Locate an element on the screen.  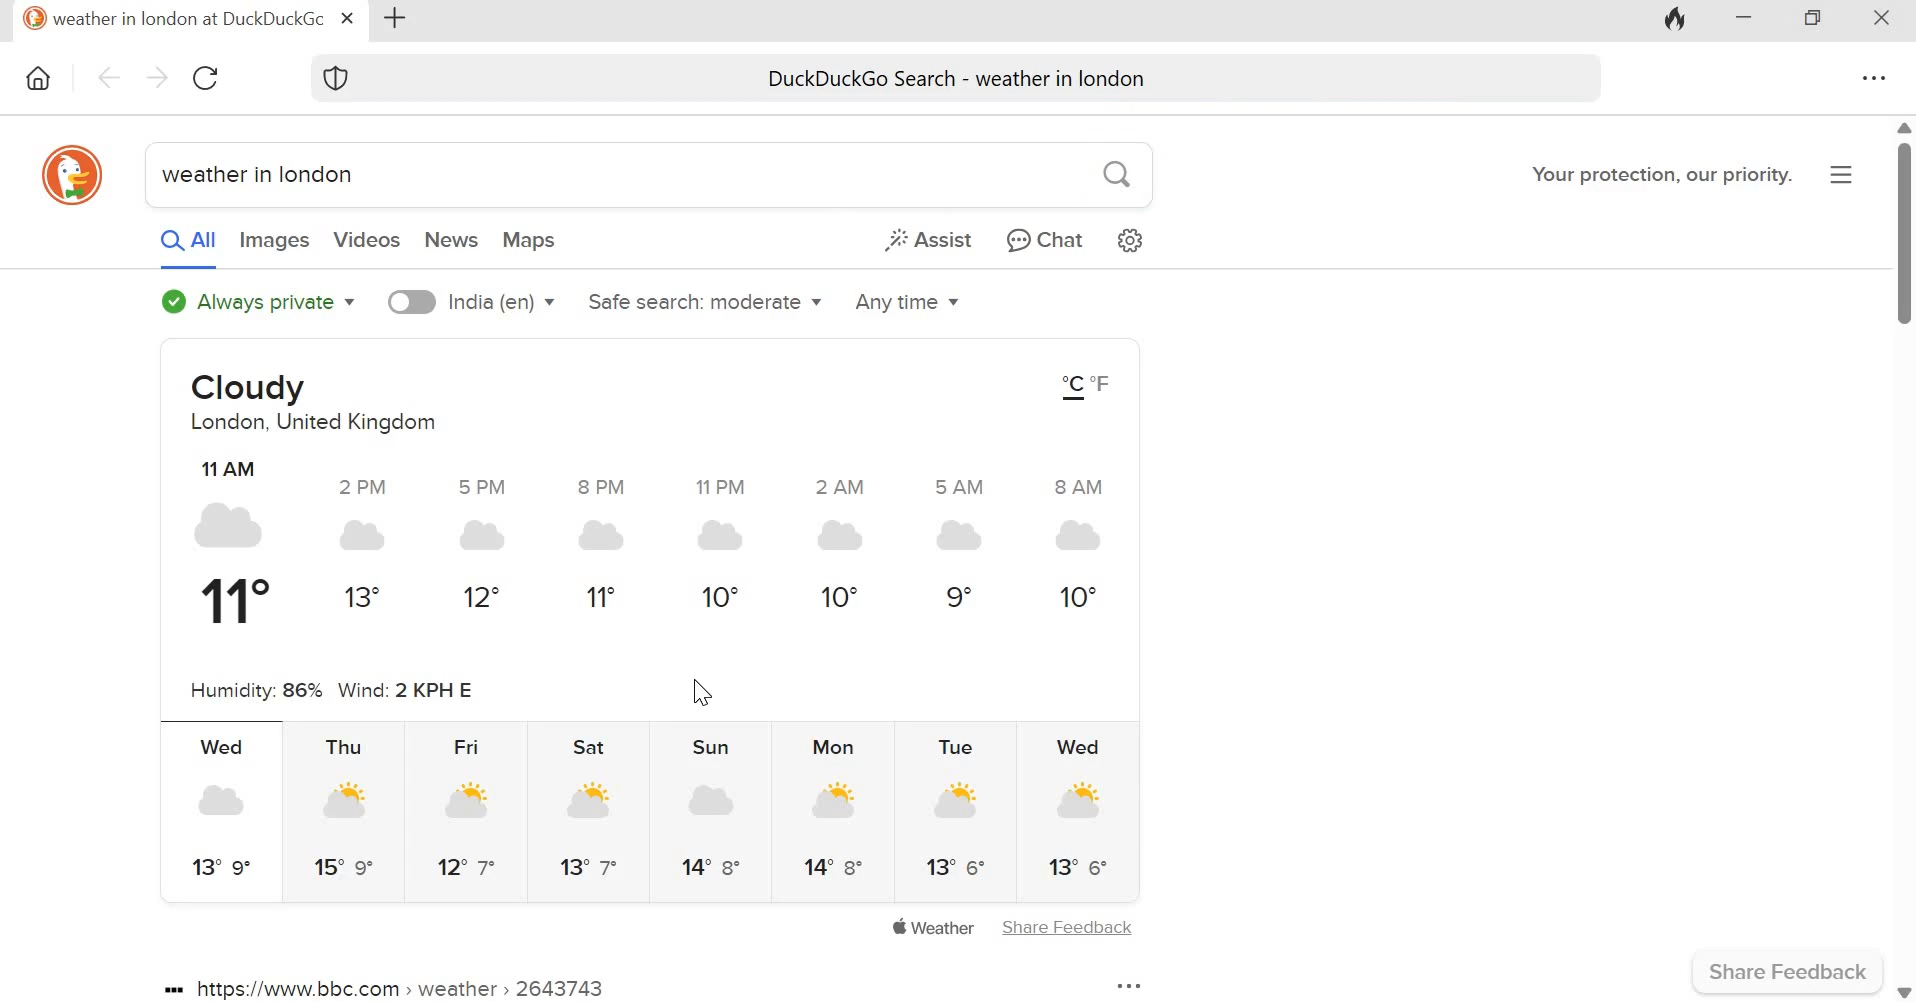
12° 7 is located at coordinates (466, 869).